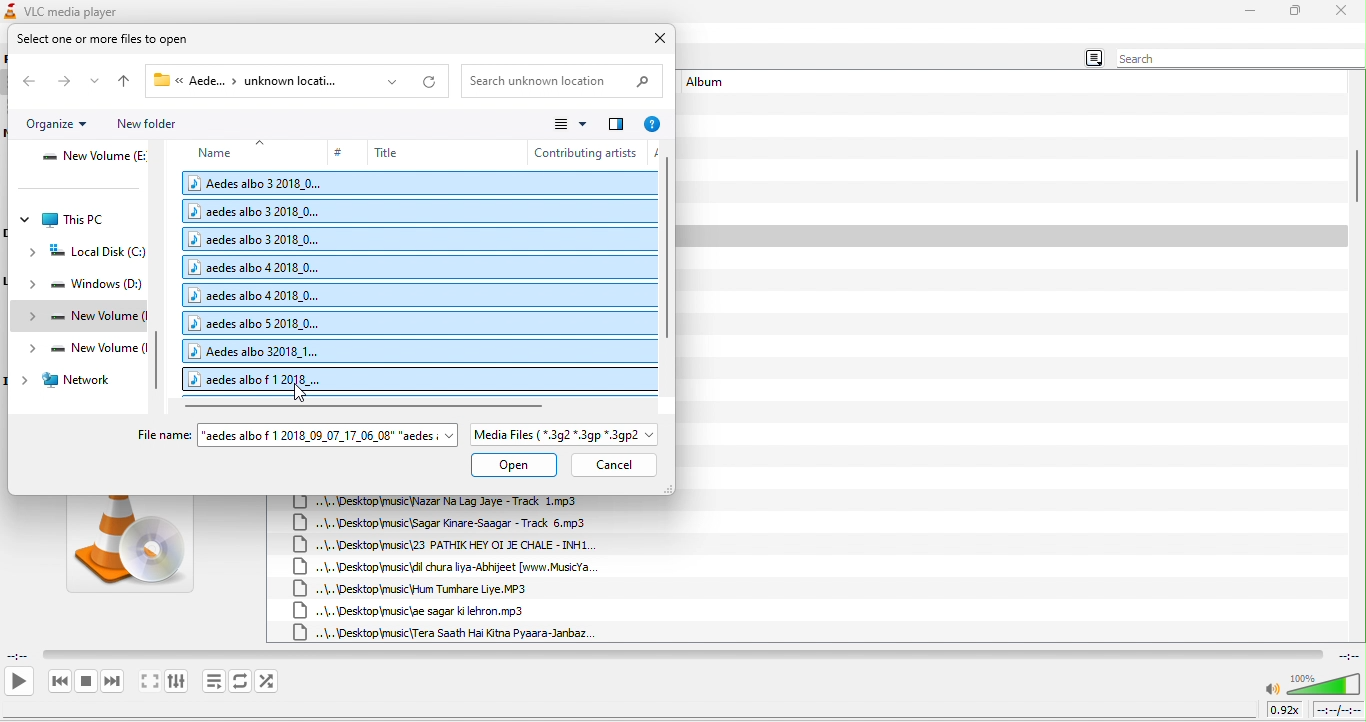 This screenshot has width=1366, height=722. What do you see at coordinates (29, 82) in the screenshot?
I see `back` at bounding box center [29, 82].